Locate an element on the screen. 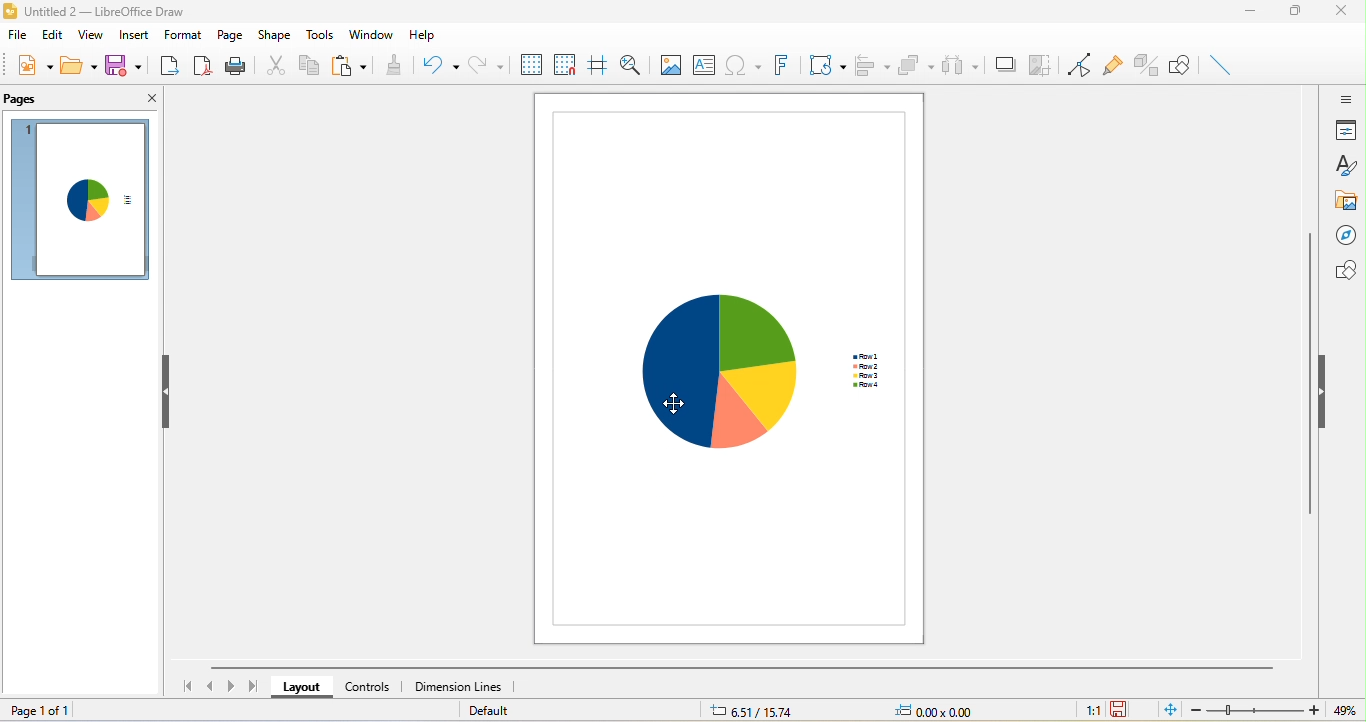 The height and width of the screenshot is (722, 1366). object position-0.00x0.00 is located at coordinates (940, 712).